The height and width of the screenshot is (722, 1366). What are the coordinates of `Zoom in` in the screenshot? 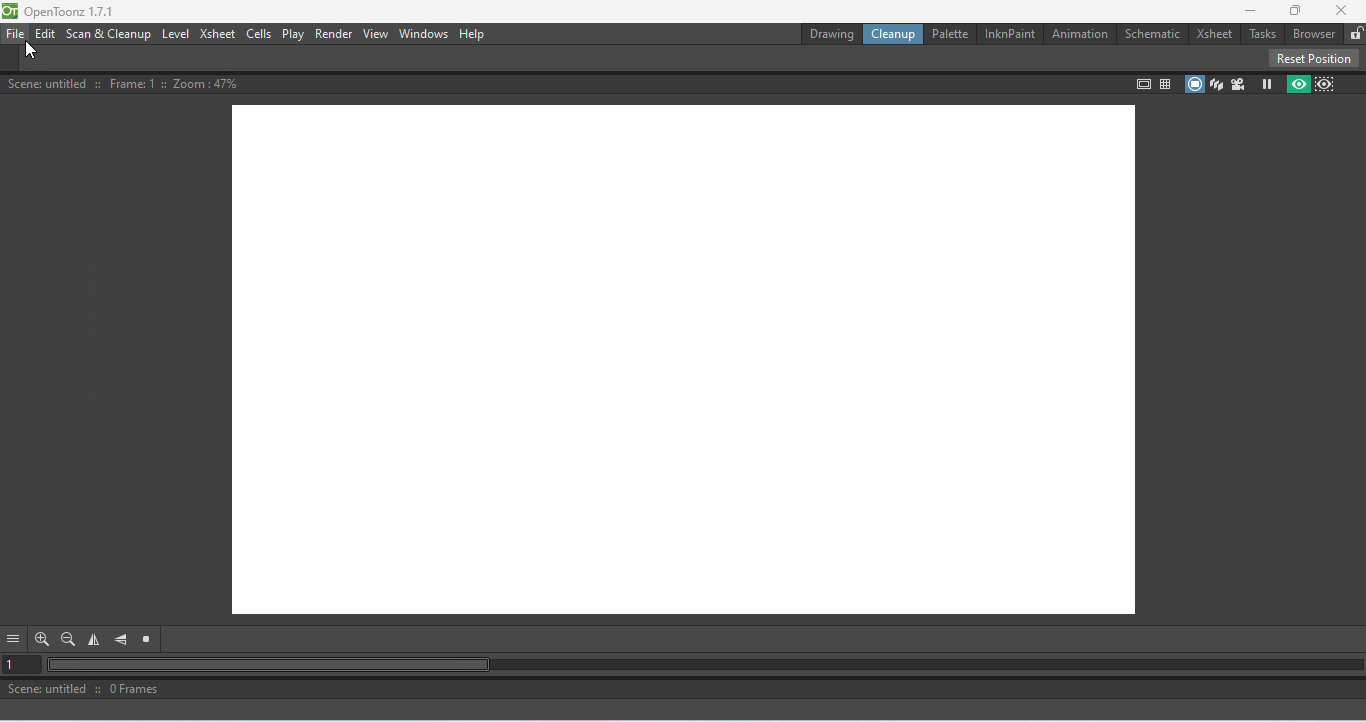 It's located at (40, 639).